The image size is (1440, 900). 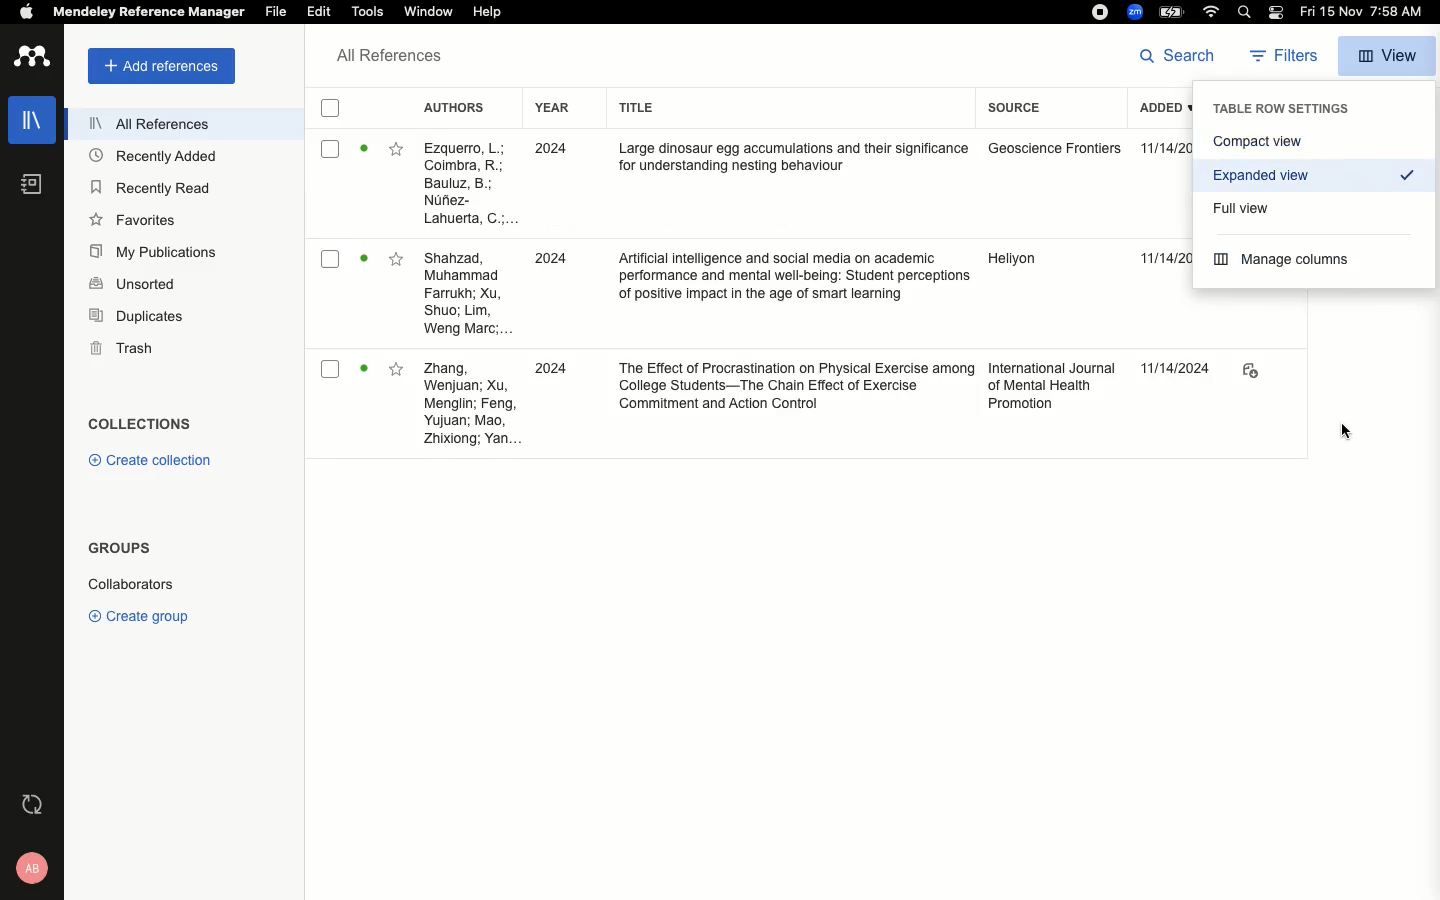 I want to click on Account and help, so click(x=27, y=868).